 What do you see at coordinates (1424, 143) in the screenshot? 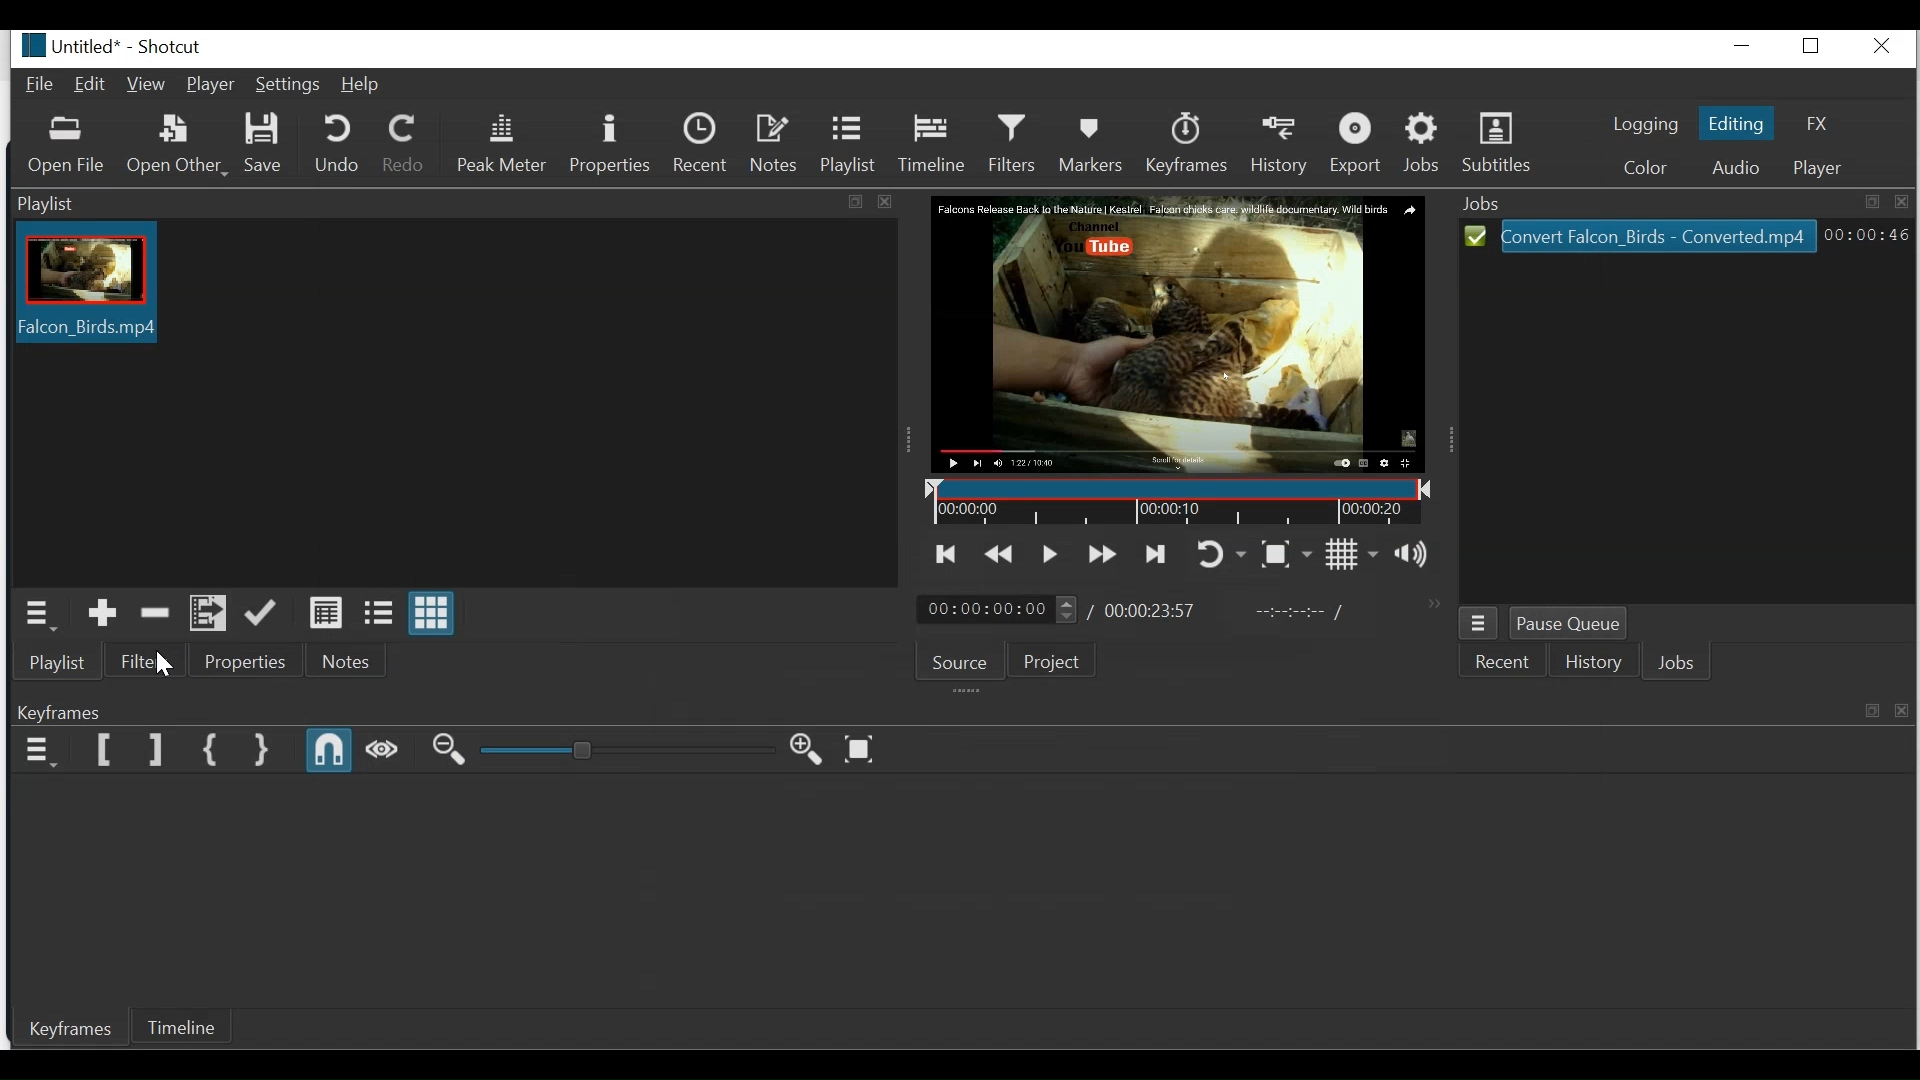
I see `Jobs` at bounding box center [1424, 143].